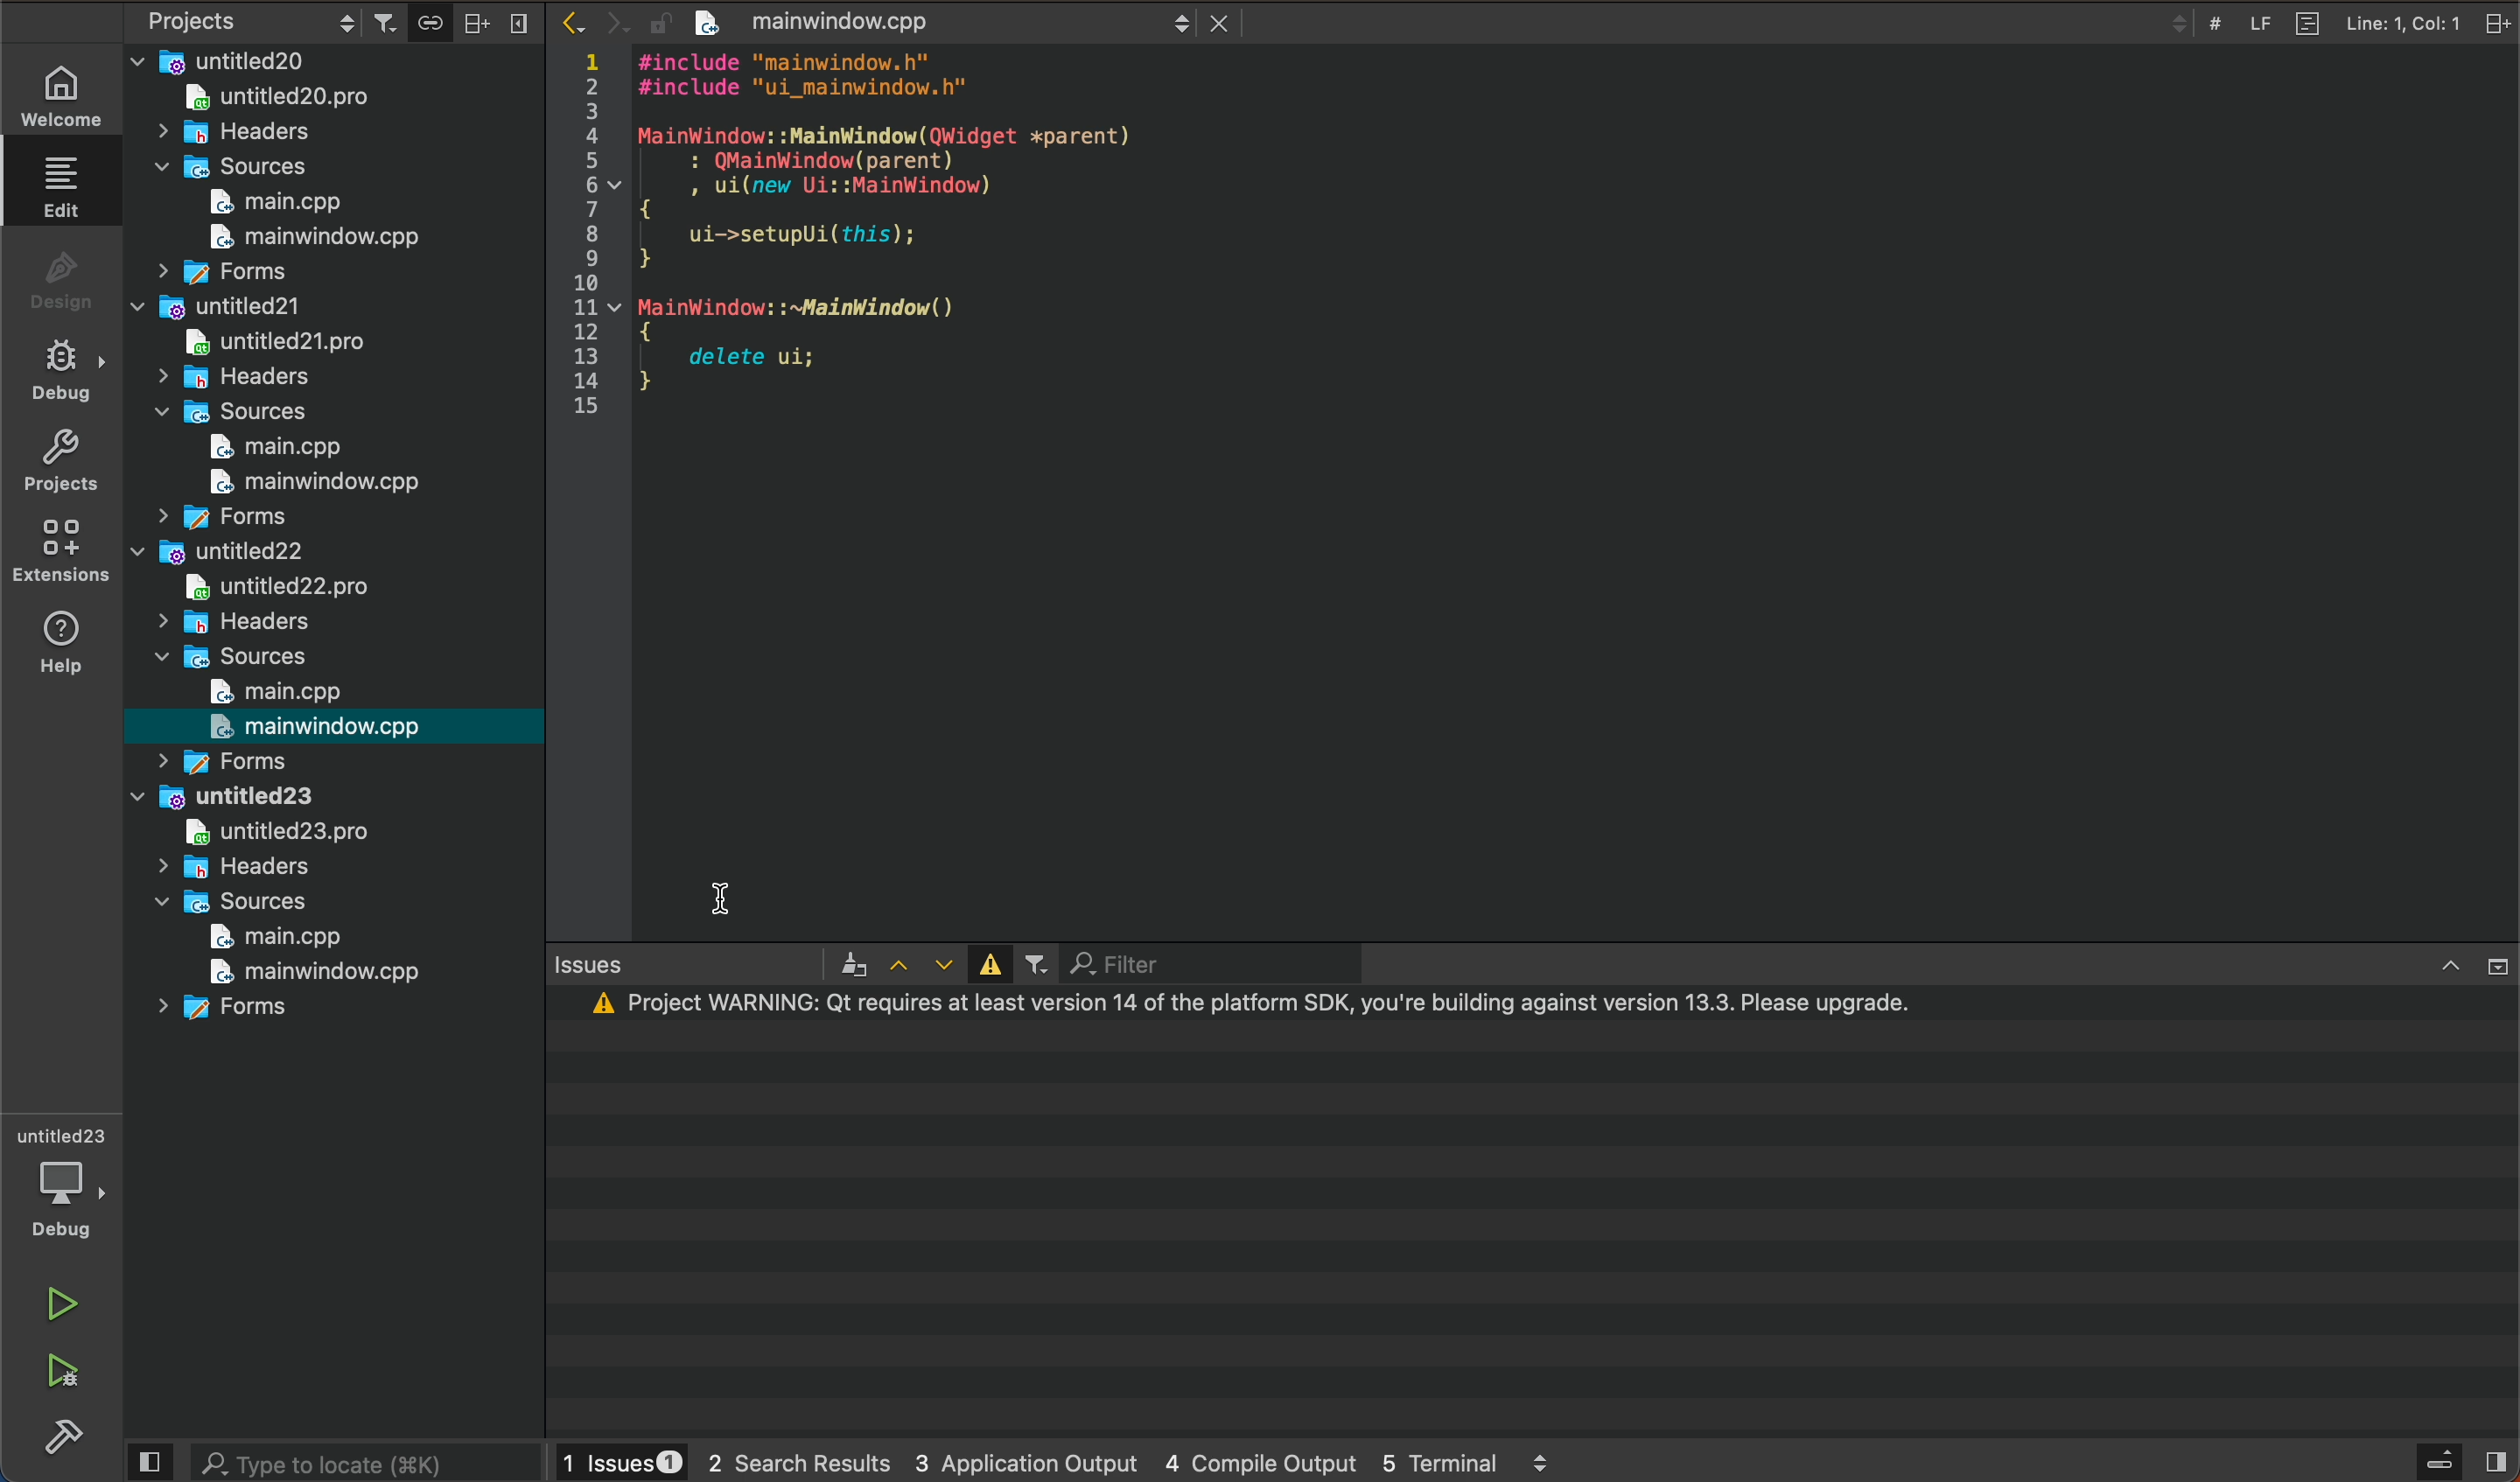 This screenshot has width=2520, height=1482. Describe the element at coordinates (2213, 23) in the screenshot. I see `#` at that location.